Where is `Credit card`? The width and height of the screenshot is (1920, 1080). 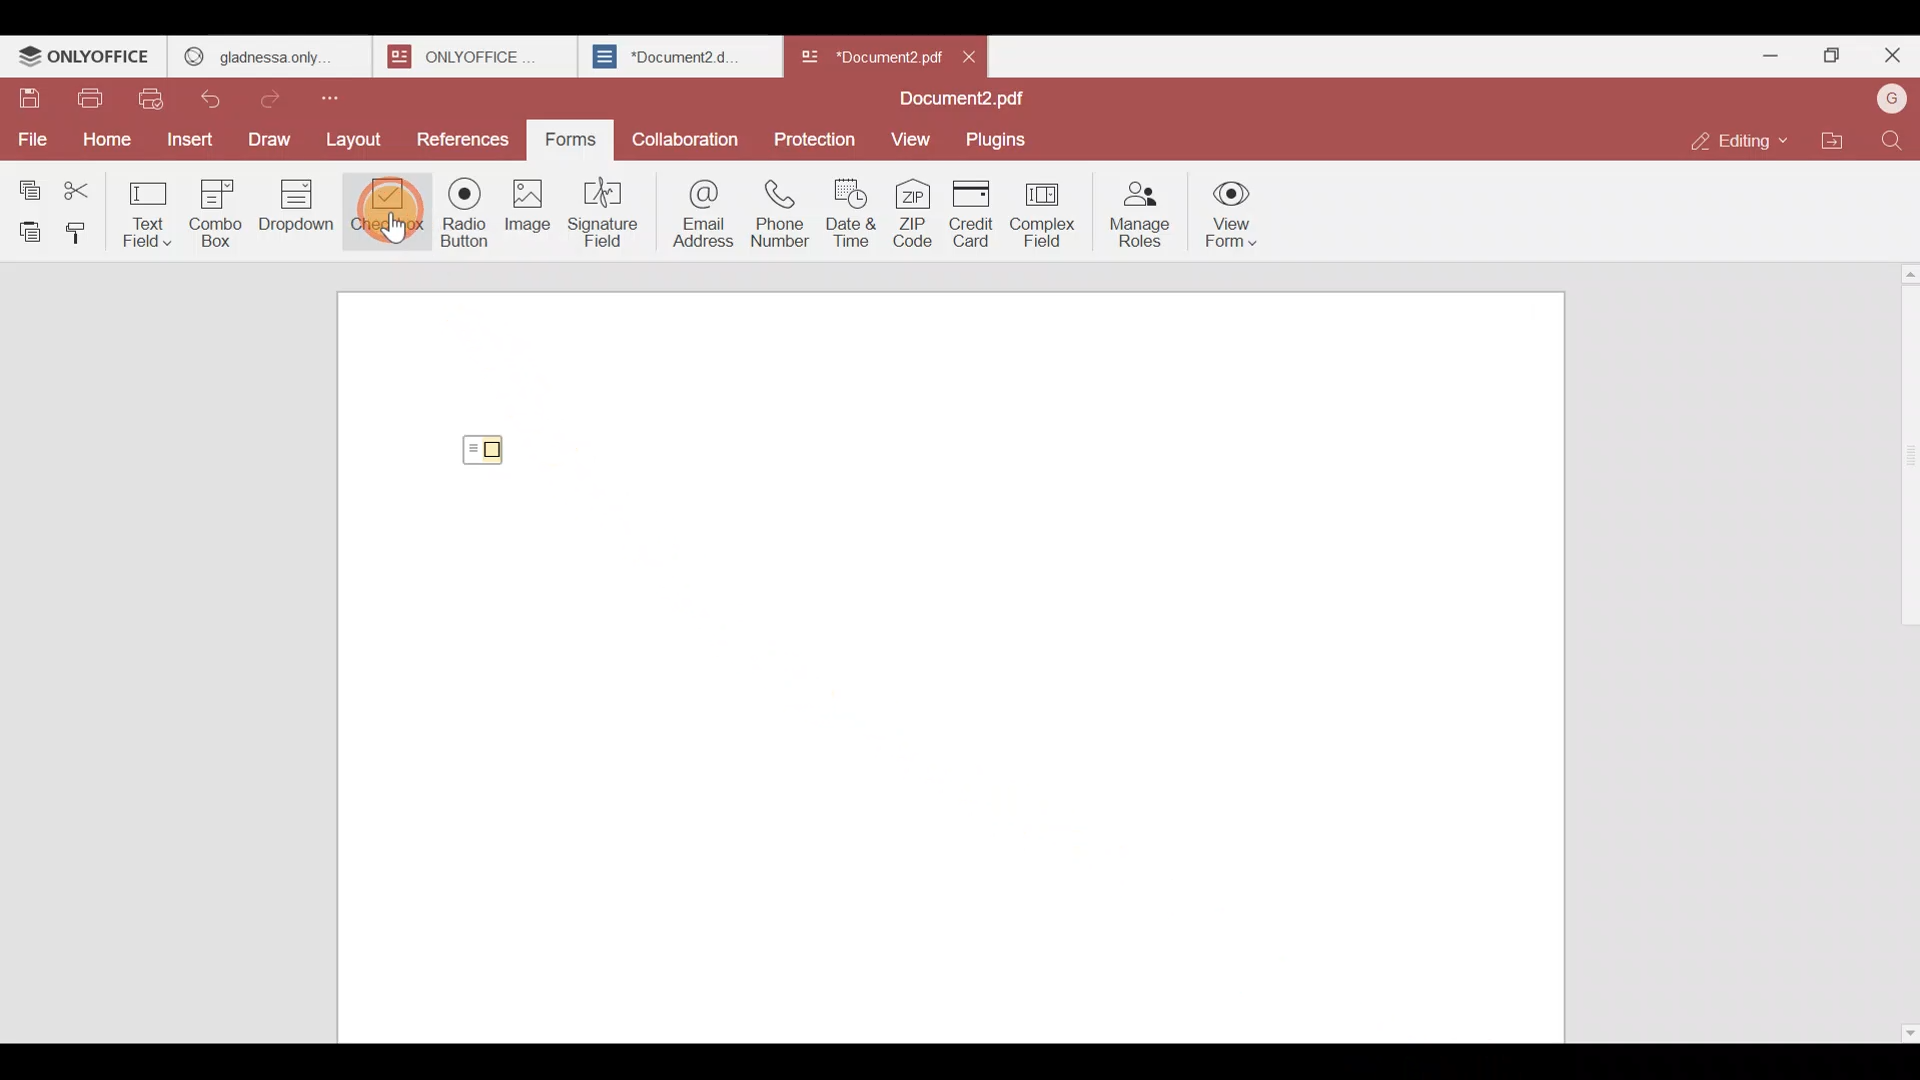
Credit card is located at coordinates (967, 215).